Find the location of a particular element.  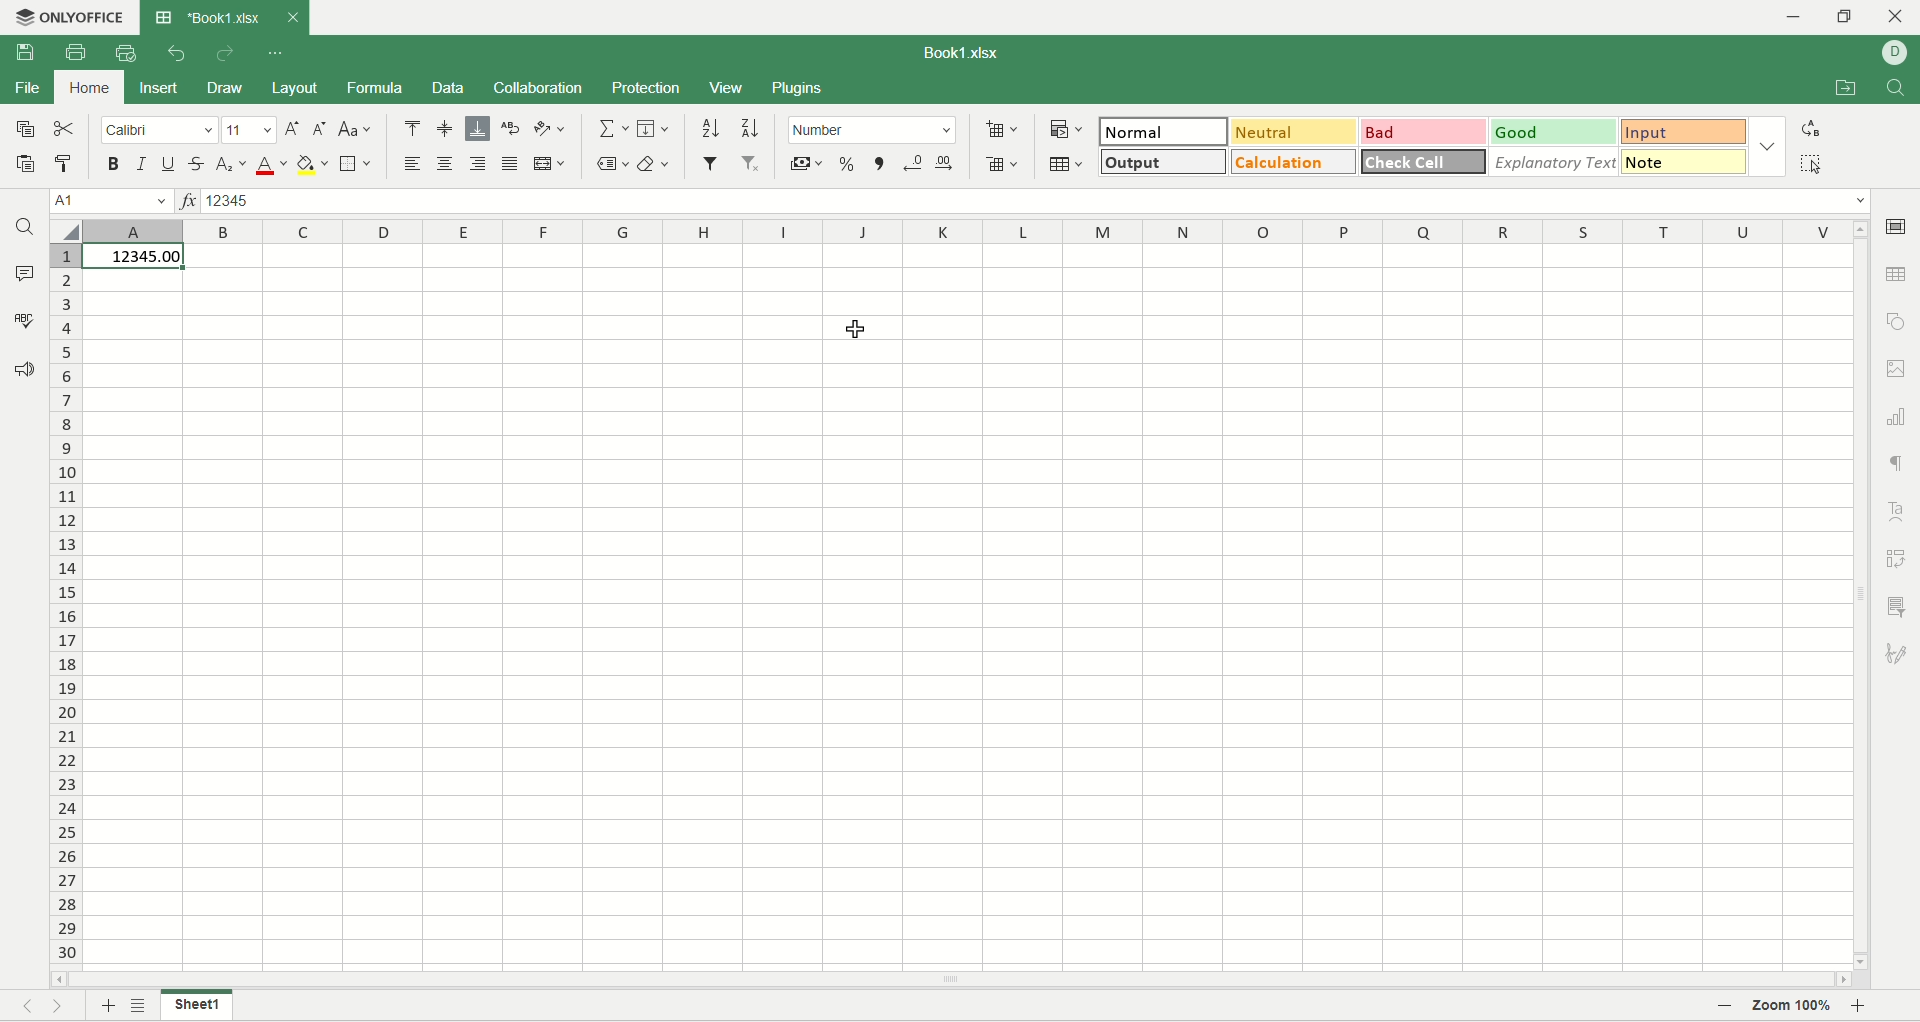

summation is located at coordinates (615, 129).